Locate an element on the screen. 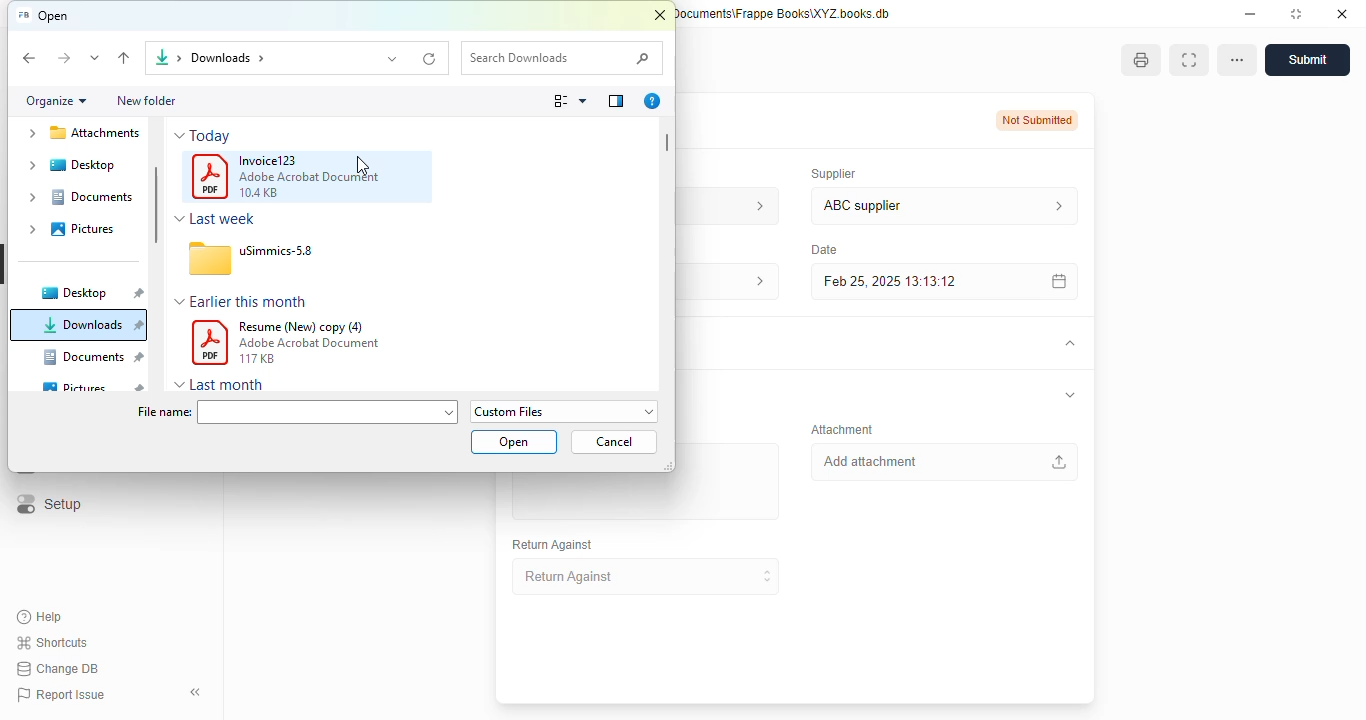  cursor is located at coordinates (363, 166).